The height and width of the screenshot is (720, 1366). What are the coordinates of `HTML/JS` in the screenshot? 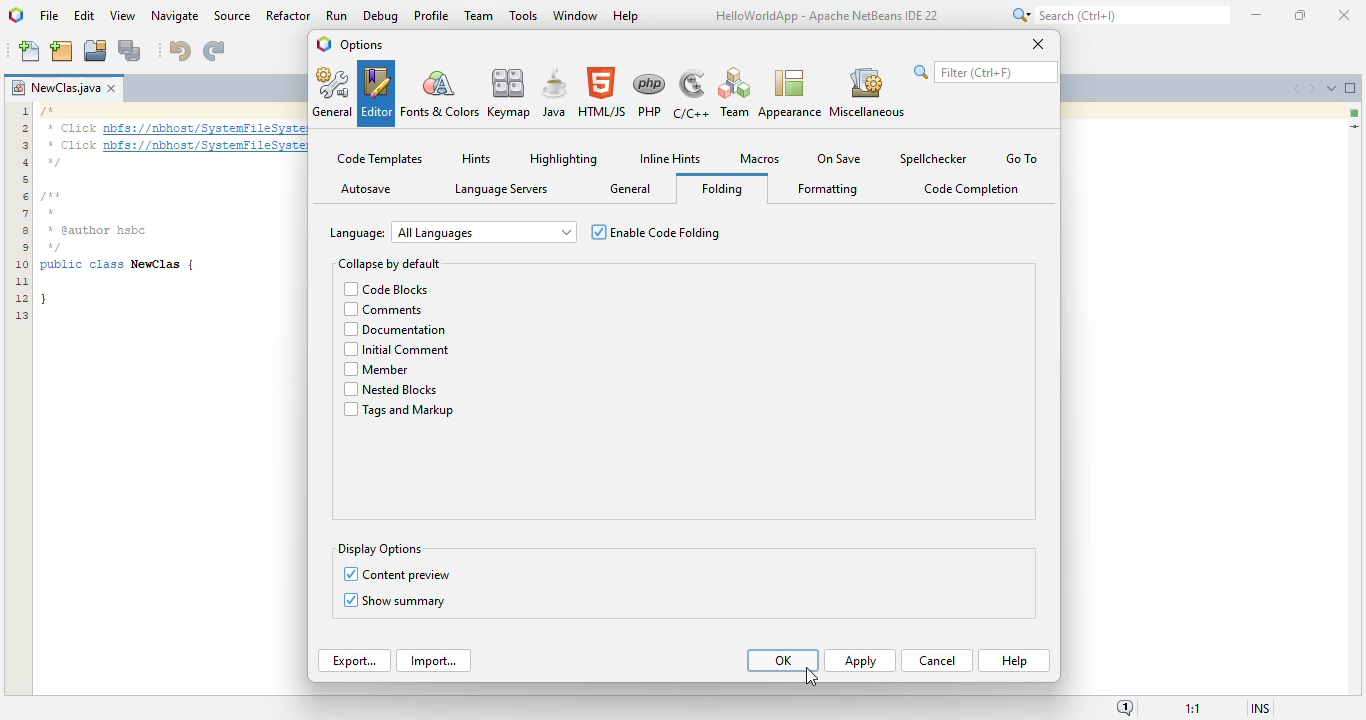 It's located at (603, 93).